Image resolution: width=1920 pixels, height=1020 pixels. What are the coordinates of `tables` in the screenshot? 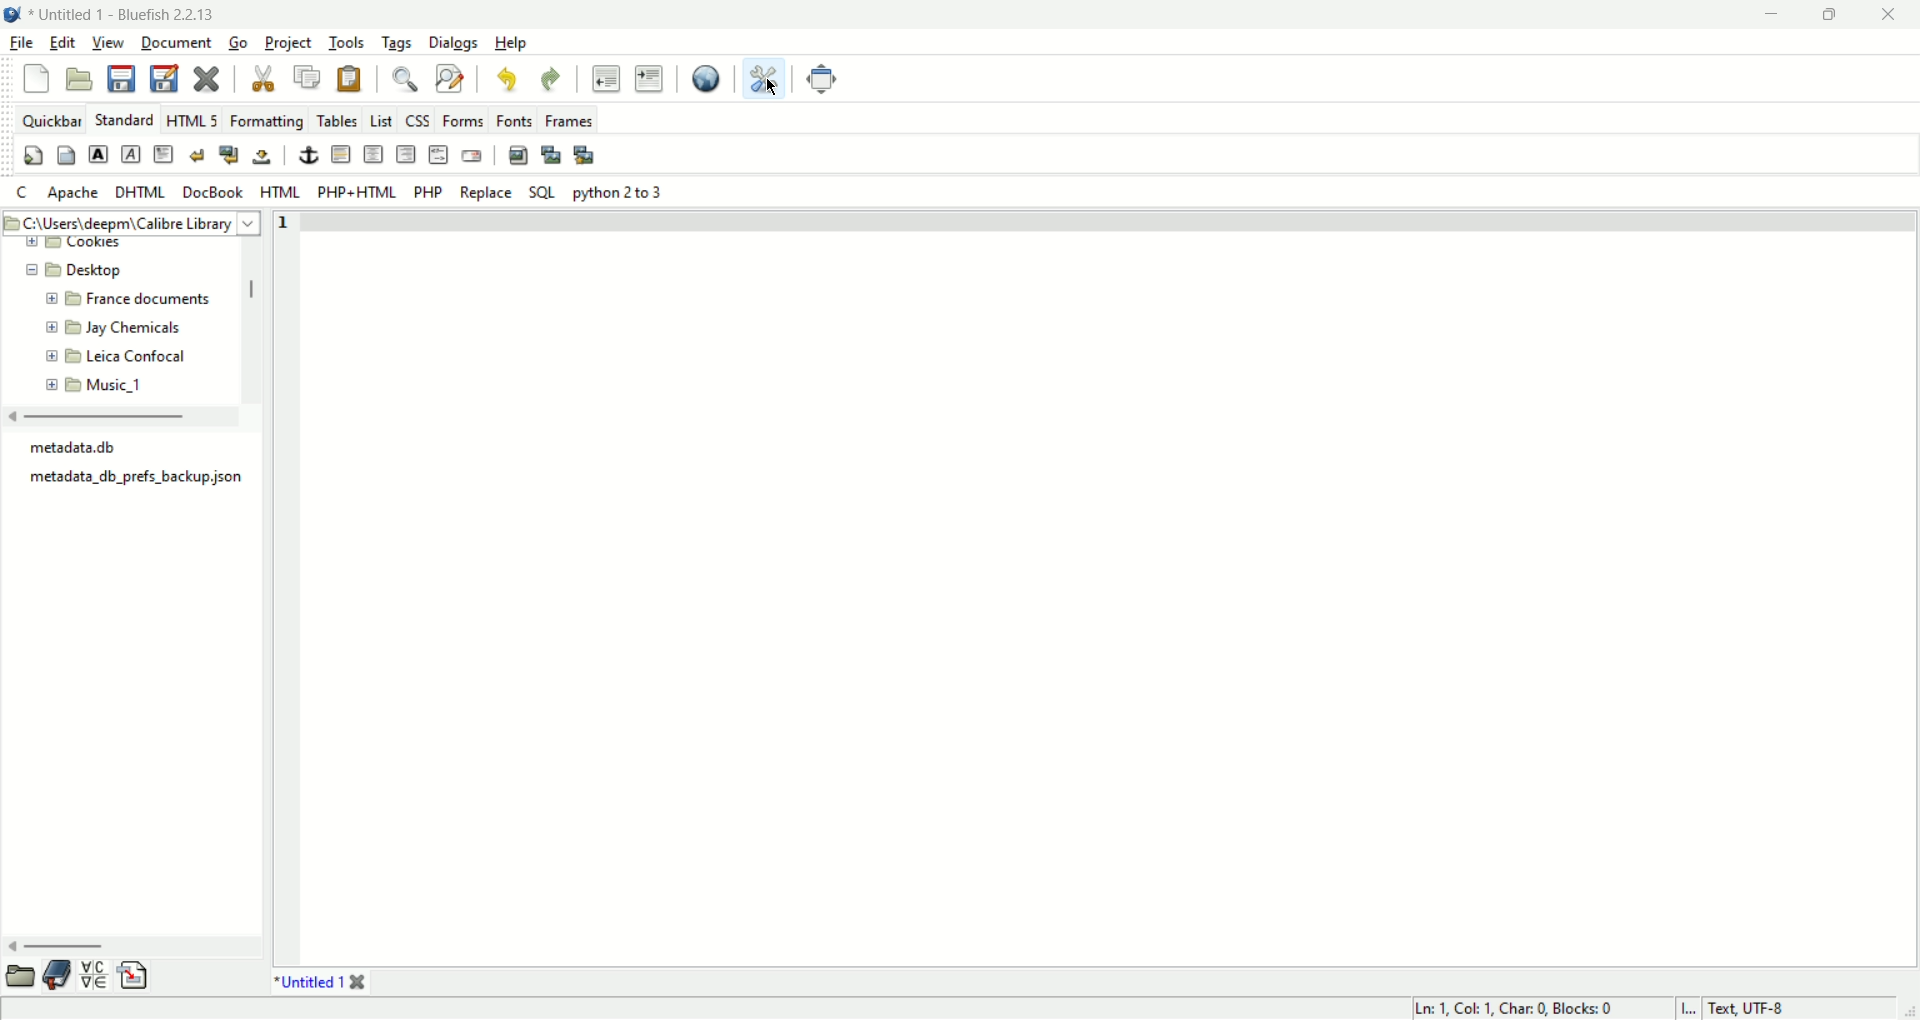 It's located at (338, 121).